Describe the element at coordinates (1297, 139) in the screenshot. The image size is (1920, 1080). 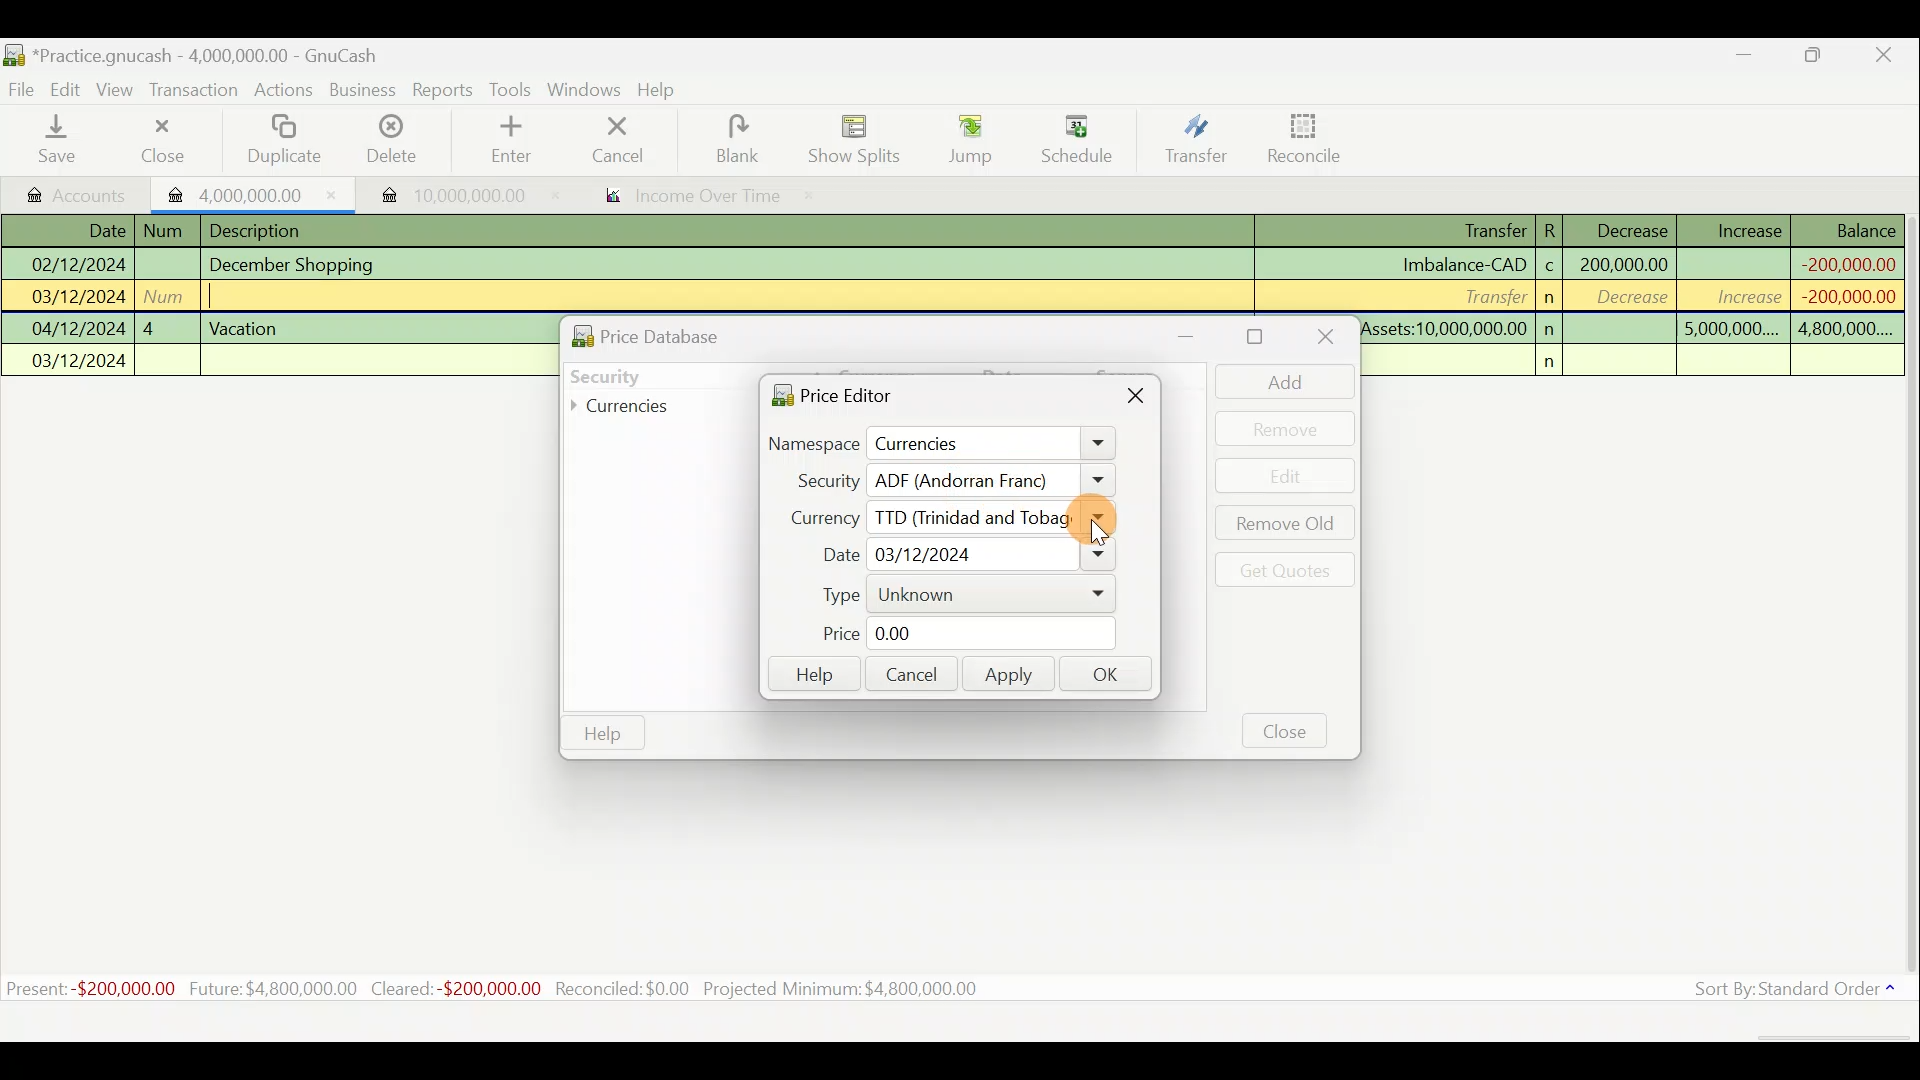
I see `Reconcile` at that location.